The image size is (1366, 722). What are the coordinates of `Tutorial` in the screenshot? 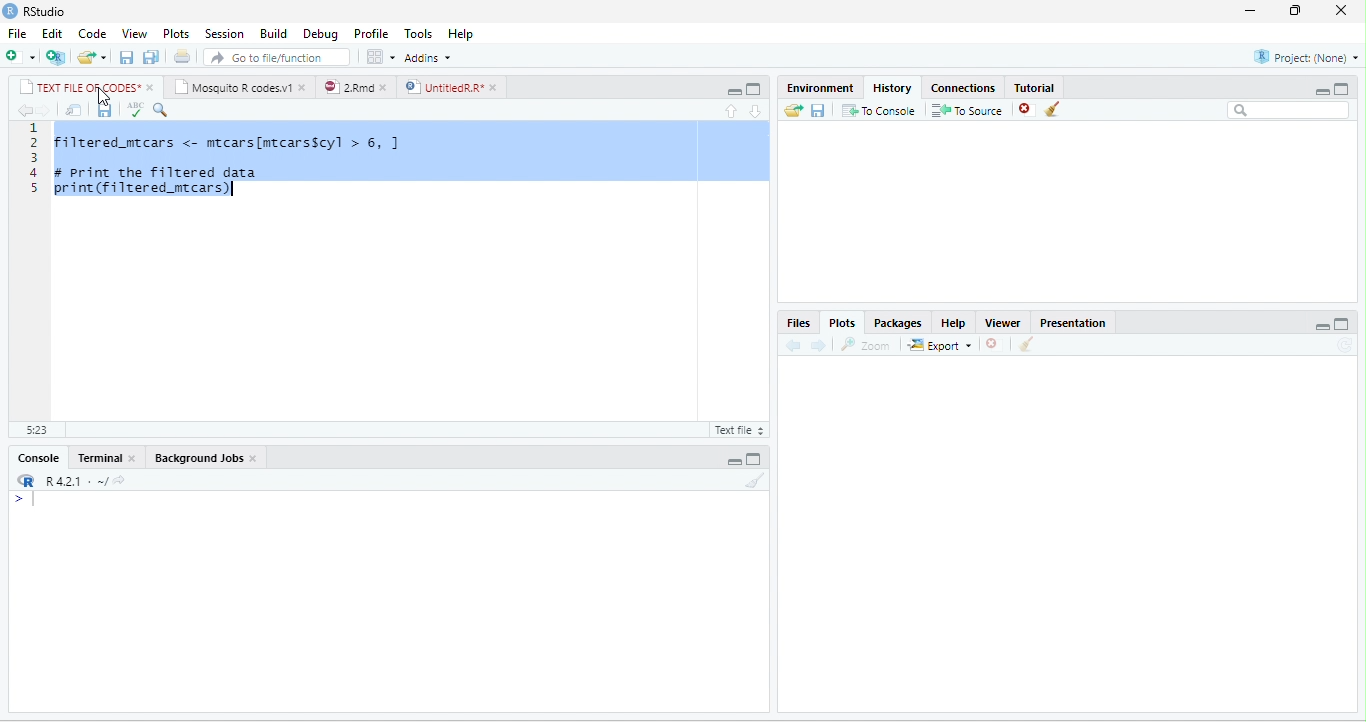 It's located at (1033, 87).